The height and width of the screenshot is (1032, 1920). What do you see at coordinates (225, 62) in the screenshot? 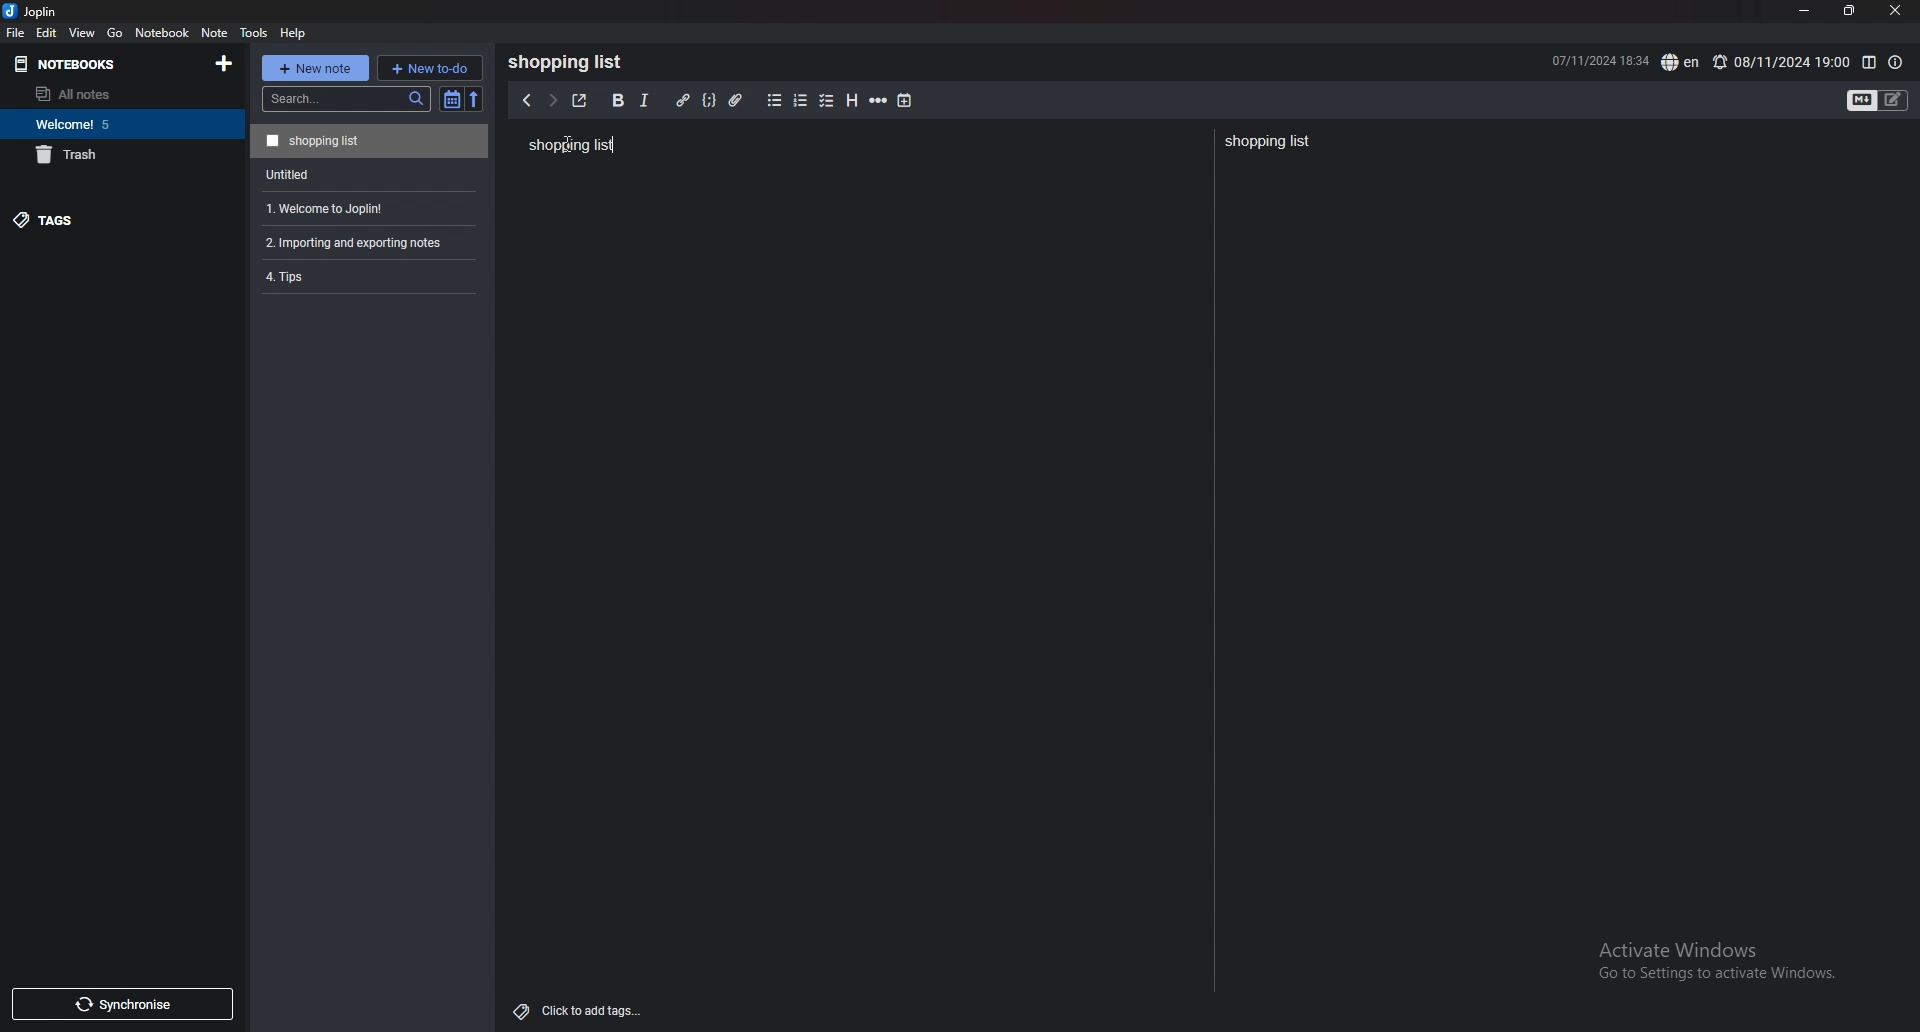
I see `add notebooks` at bounding box center [225, 62].